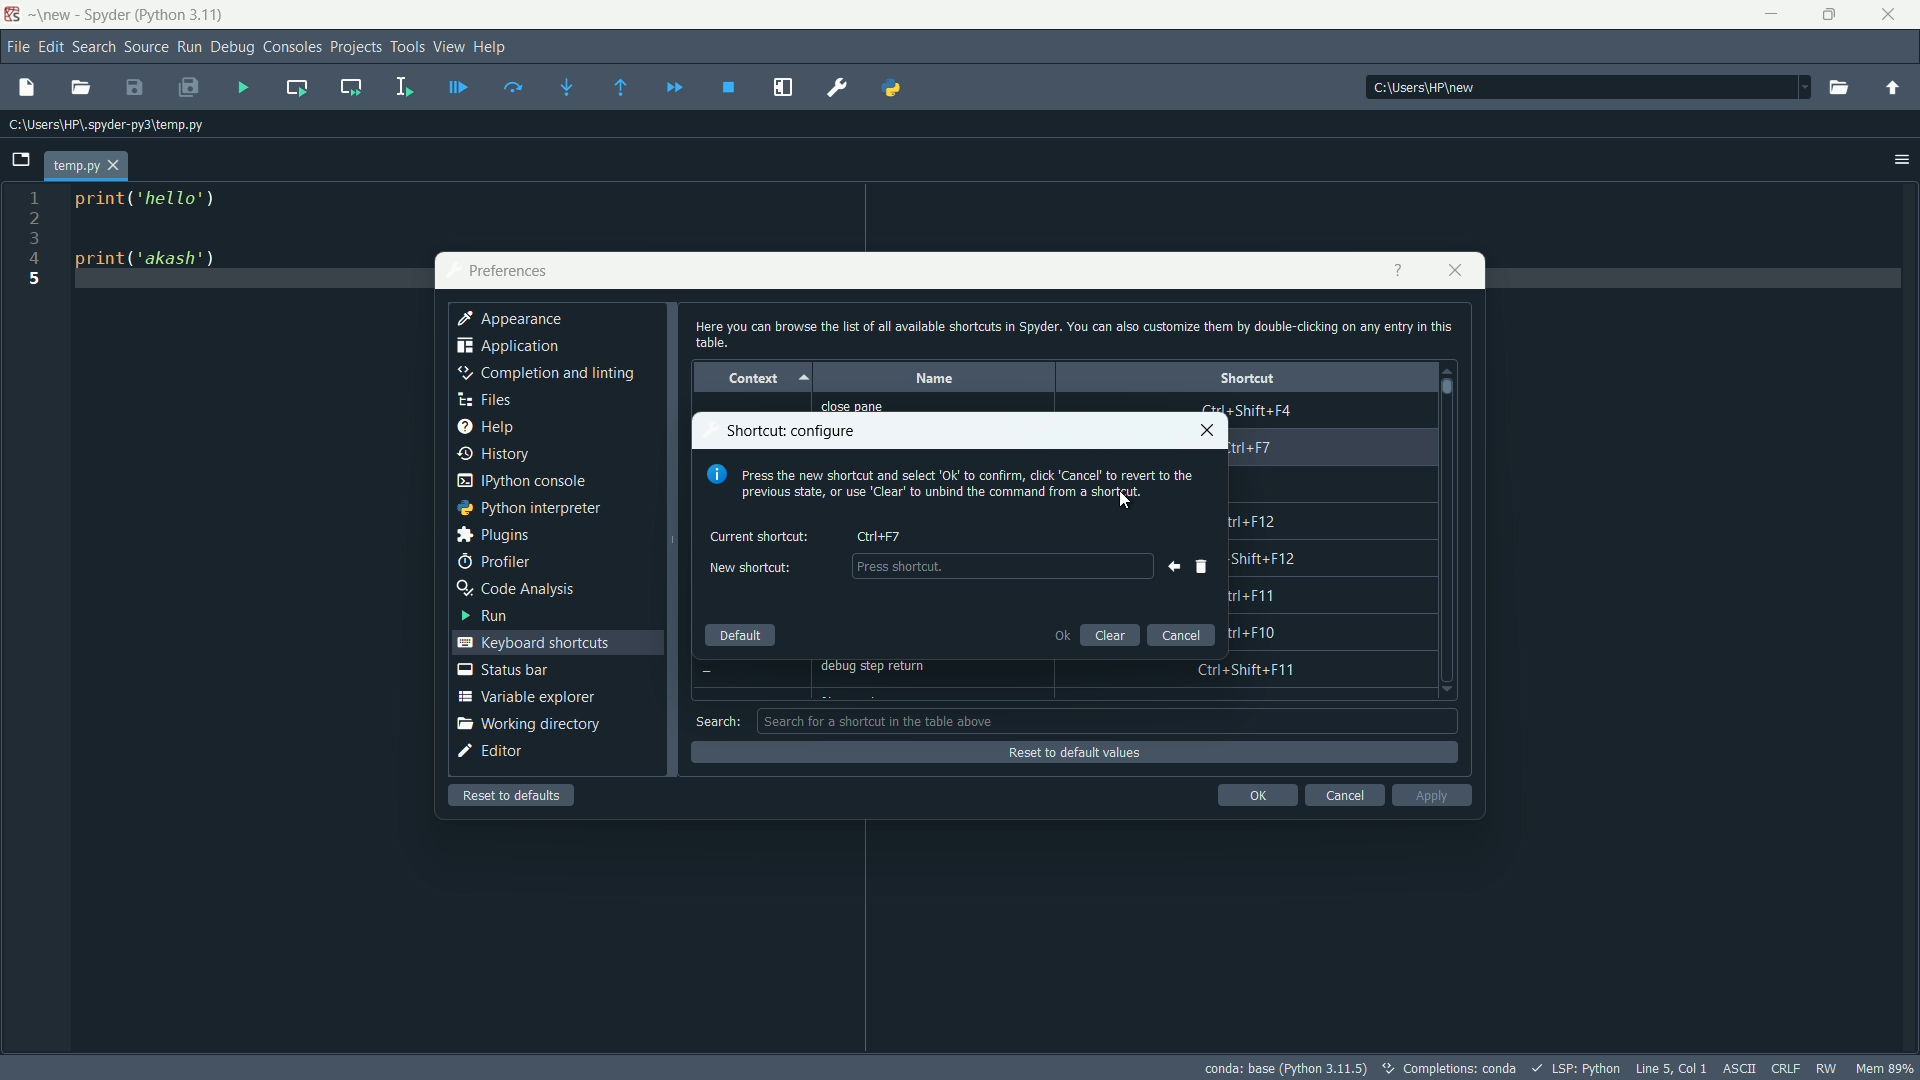 Image resolution: width=1920 pixels, height=1080 pixels. Describe the element at coordinates (1586, 1068) in the screenshot. I see `LSP:Python` at that location.